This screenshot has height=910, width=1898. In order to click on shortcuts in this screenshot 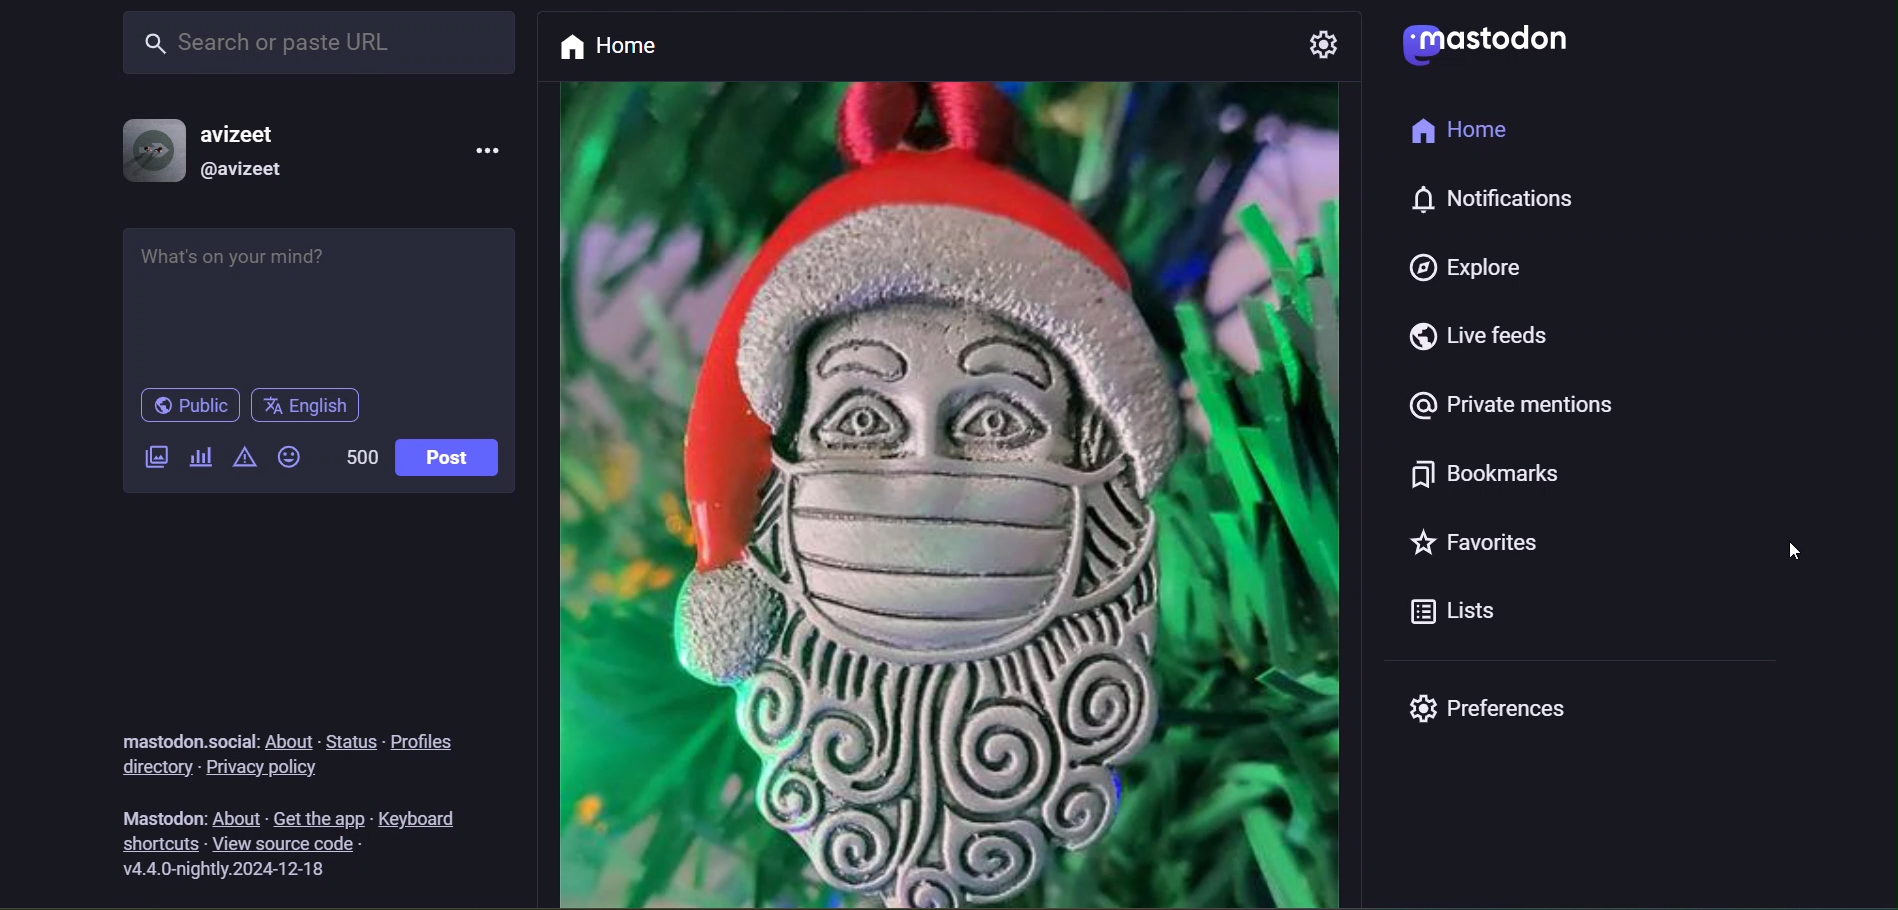, I will do `click(152, 842)`.